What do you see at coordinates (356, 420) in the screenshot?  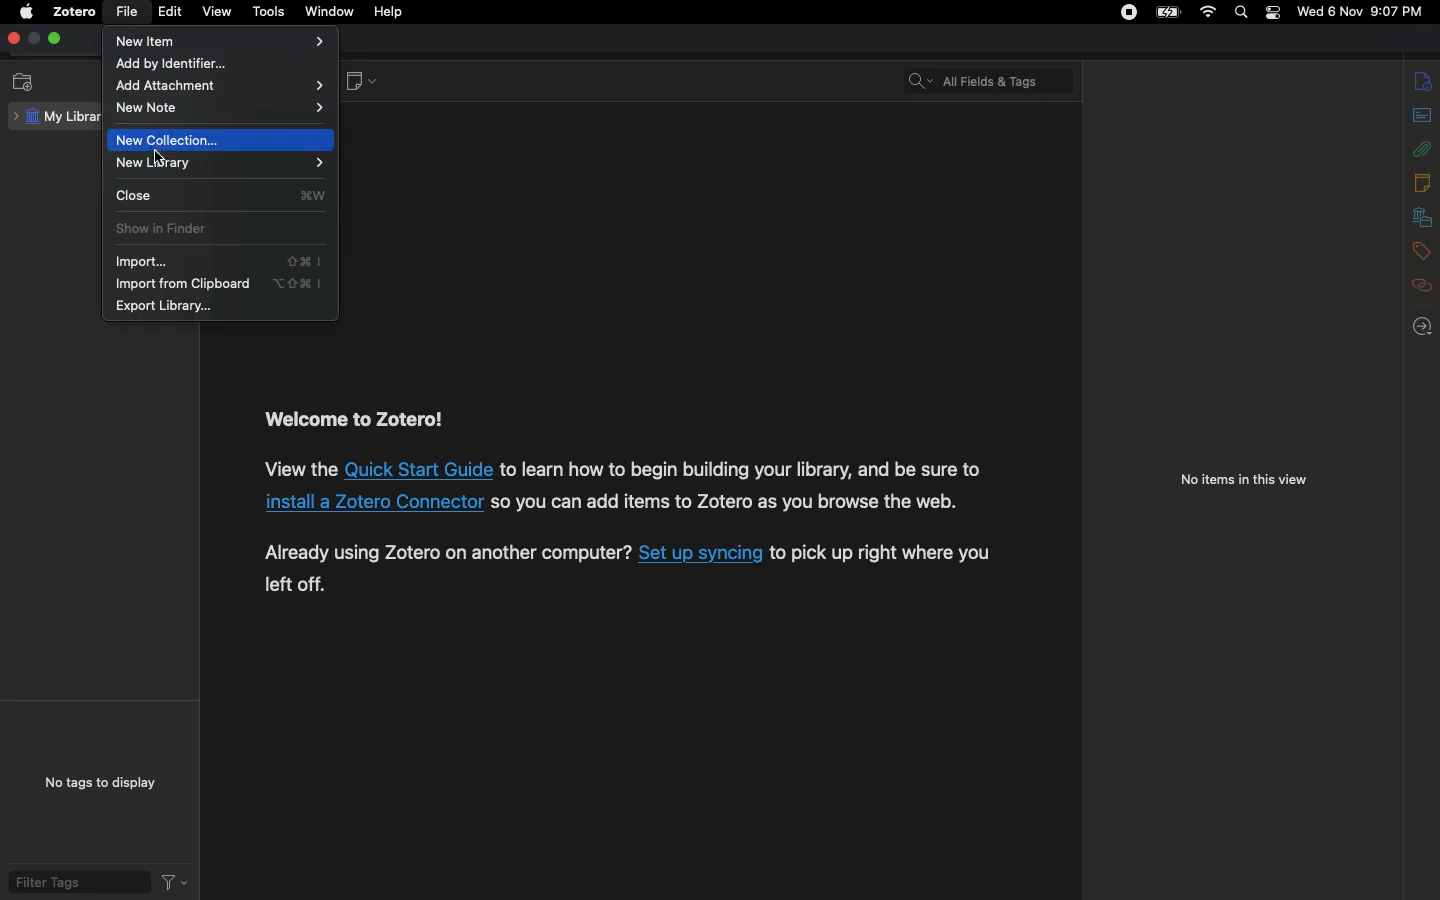 I see `Welcome to Zotero!` at bounding box center [356, 420].